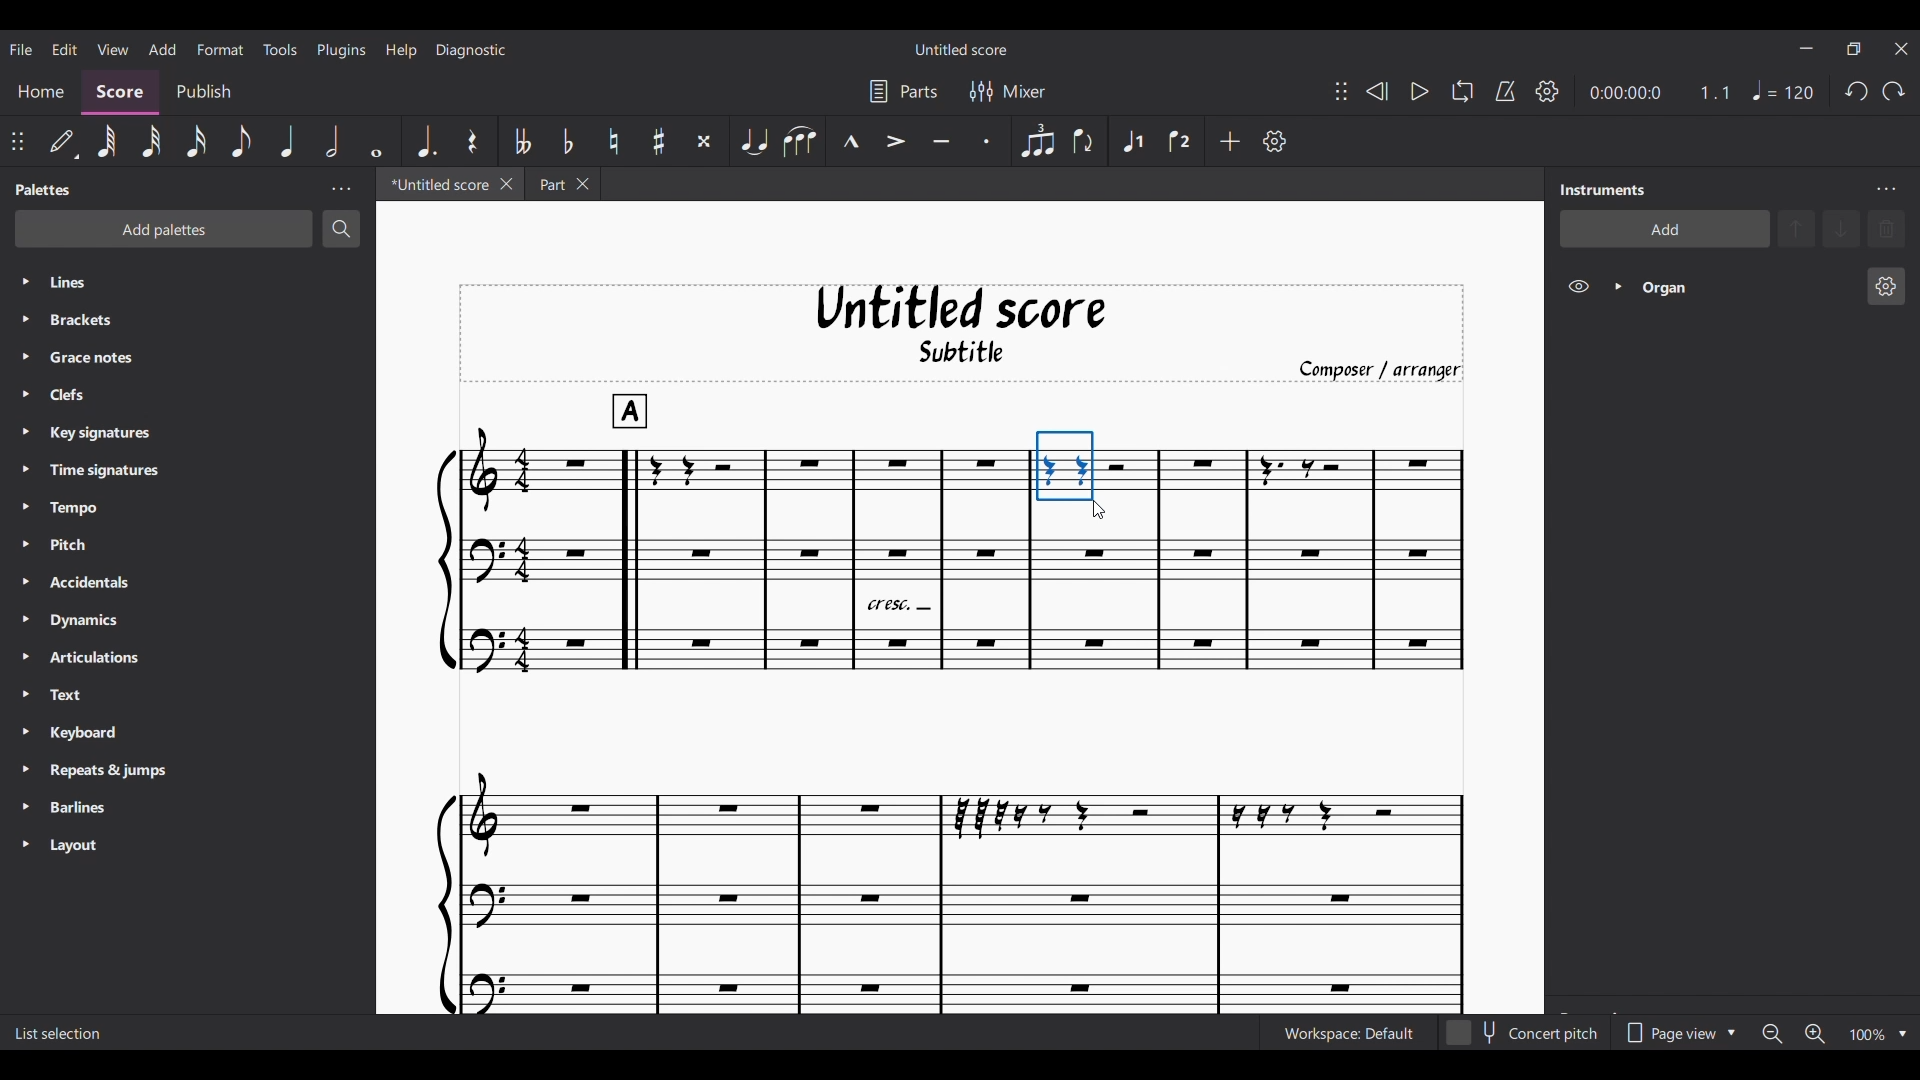  I want to click on Parts settings, so click(903, 92).